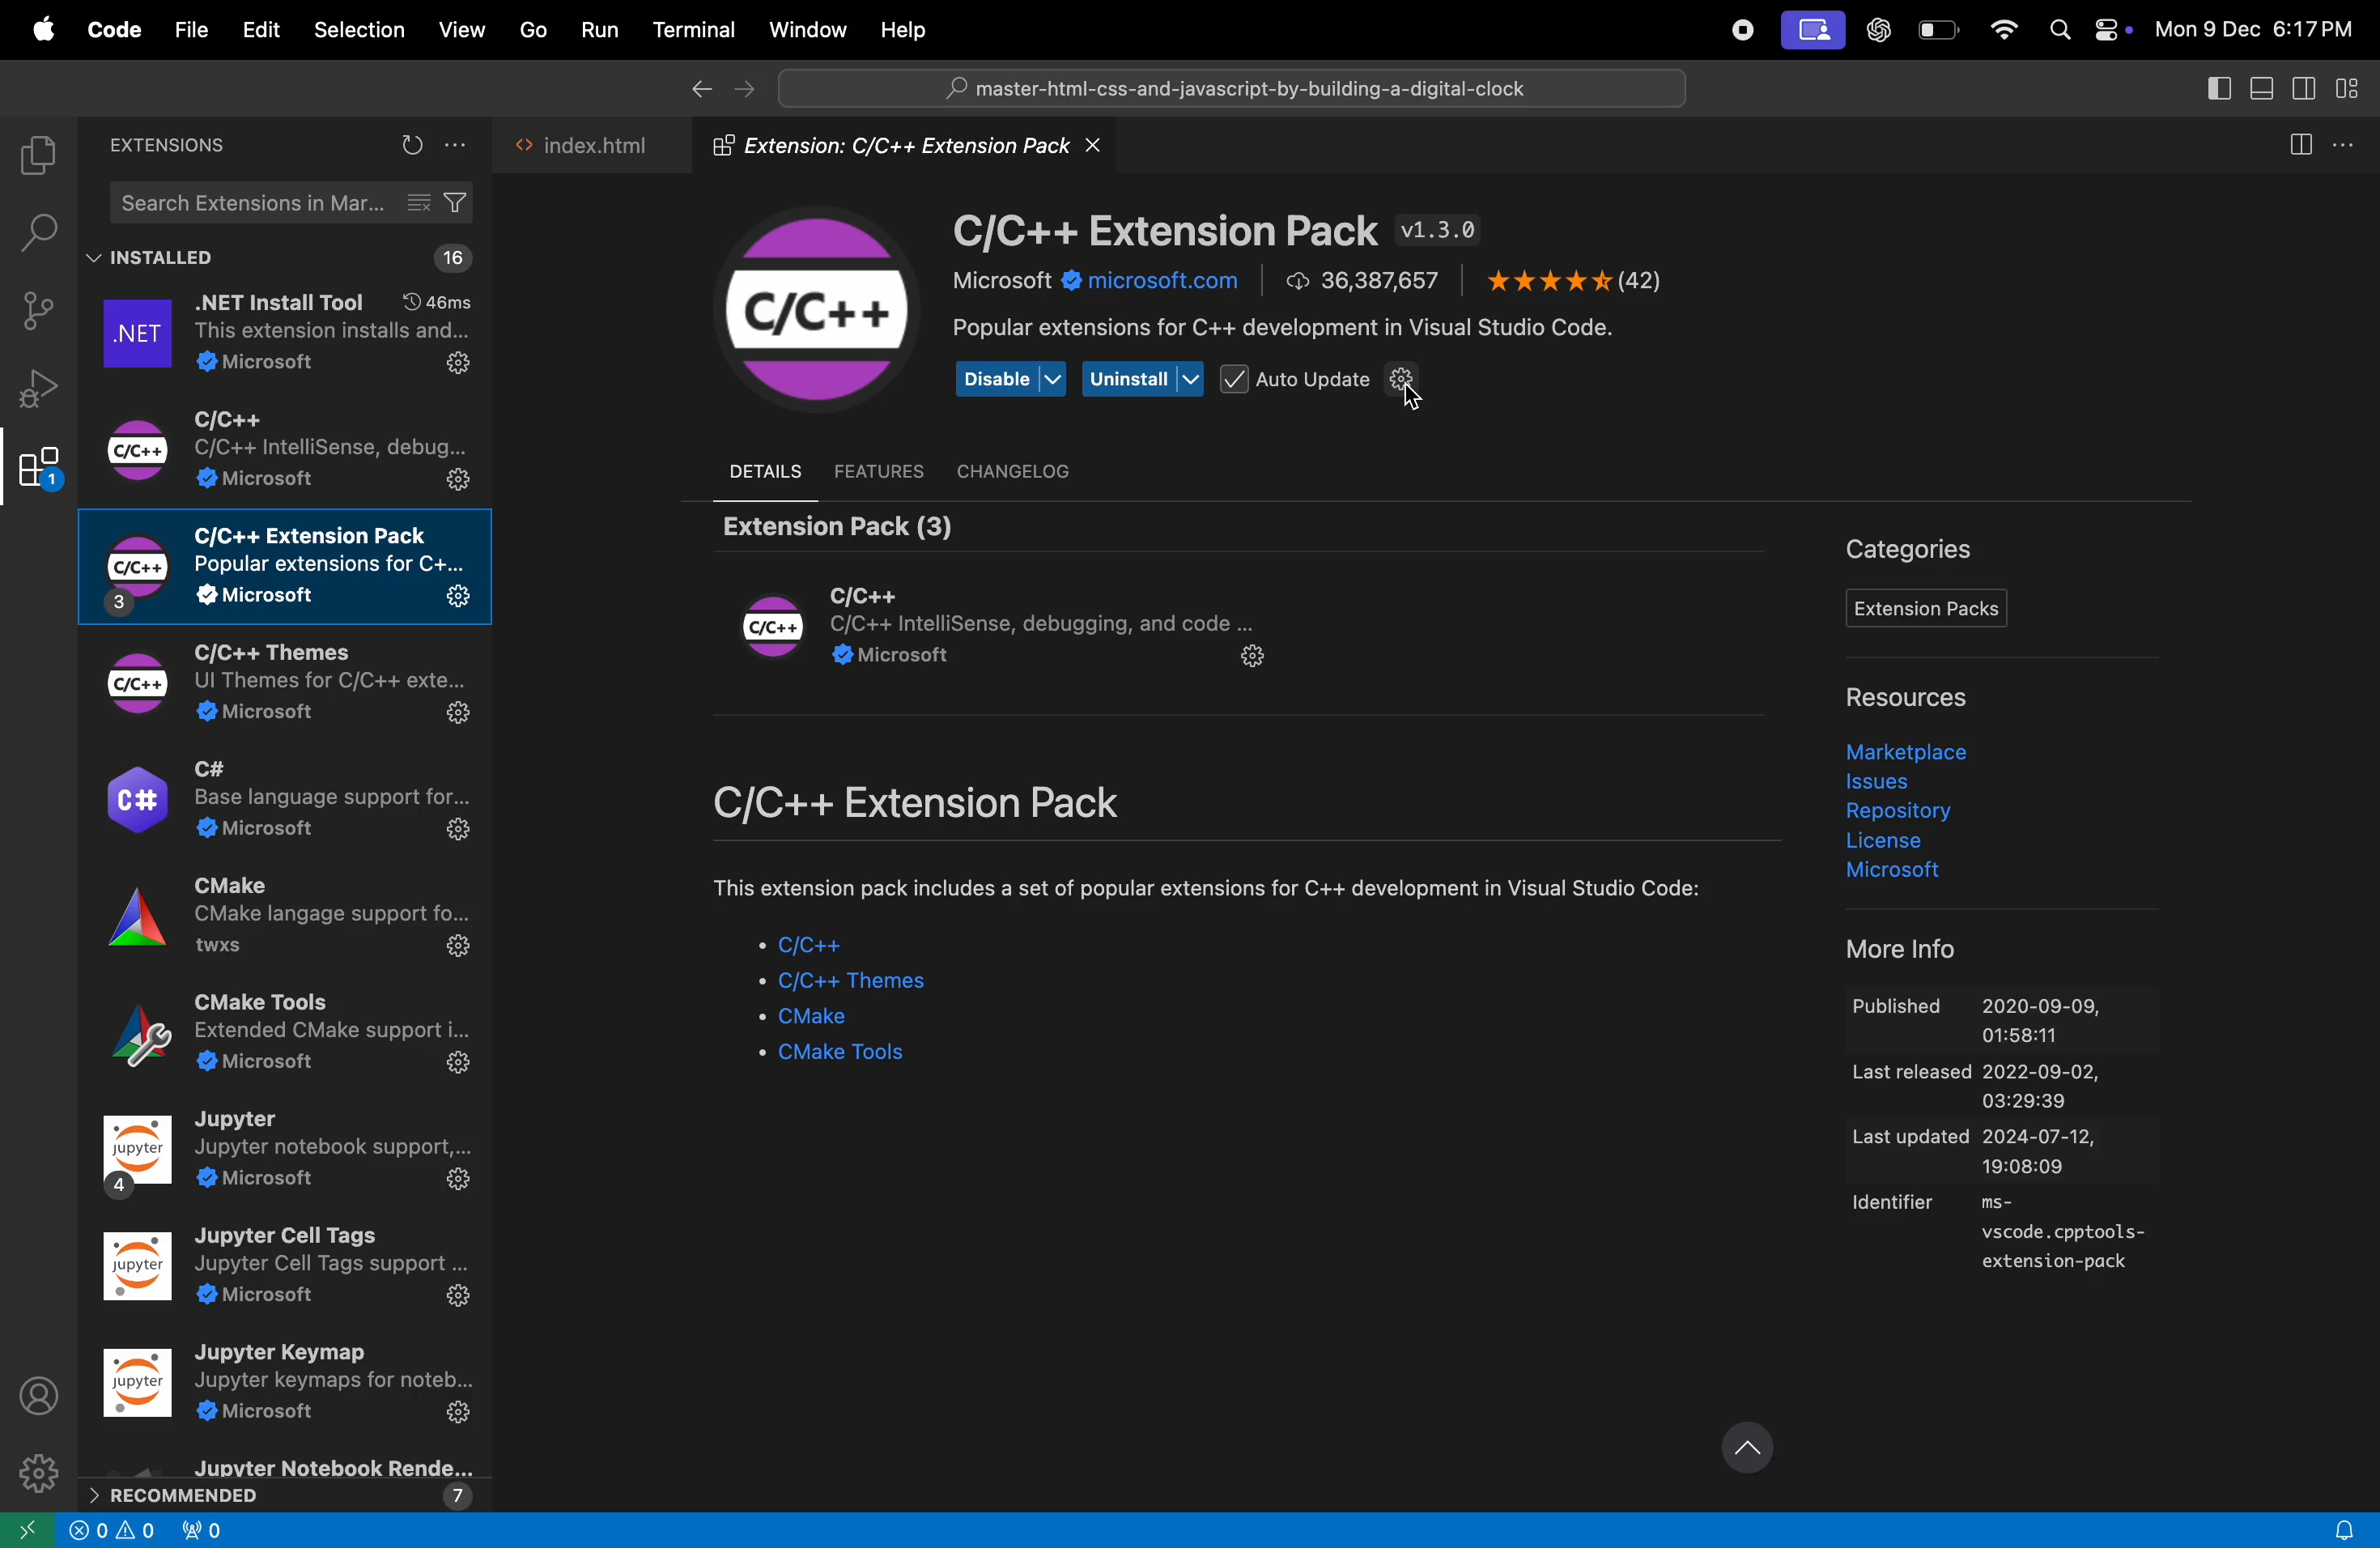 This screenshot has width=2380, height=1548. Describe the element at coordinates (188, 25) in the screenshot. I see `file` at that location.